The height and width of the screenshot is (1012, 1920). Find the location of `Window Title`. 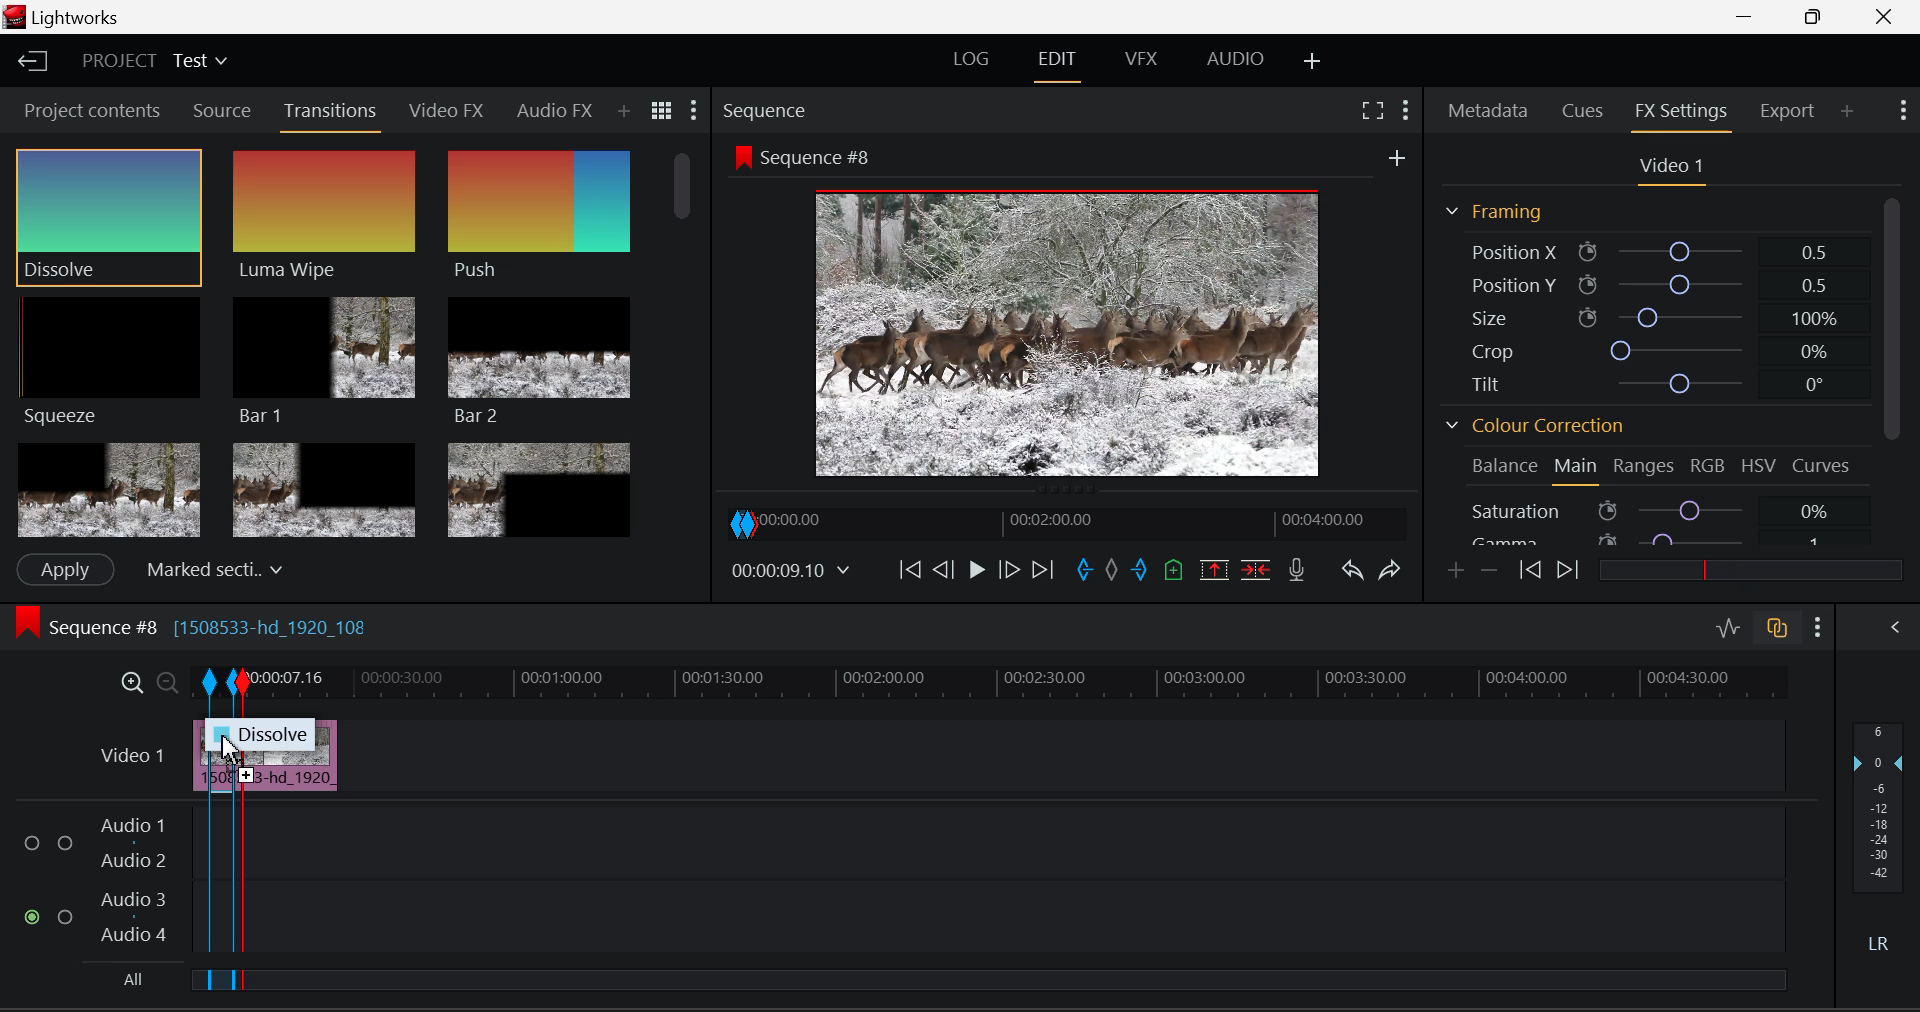

Window Title is located at coordinates (64, 17).